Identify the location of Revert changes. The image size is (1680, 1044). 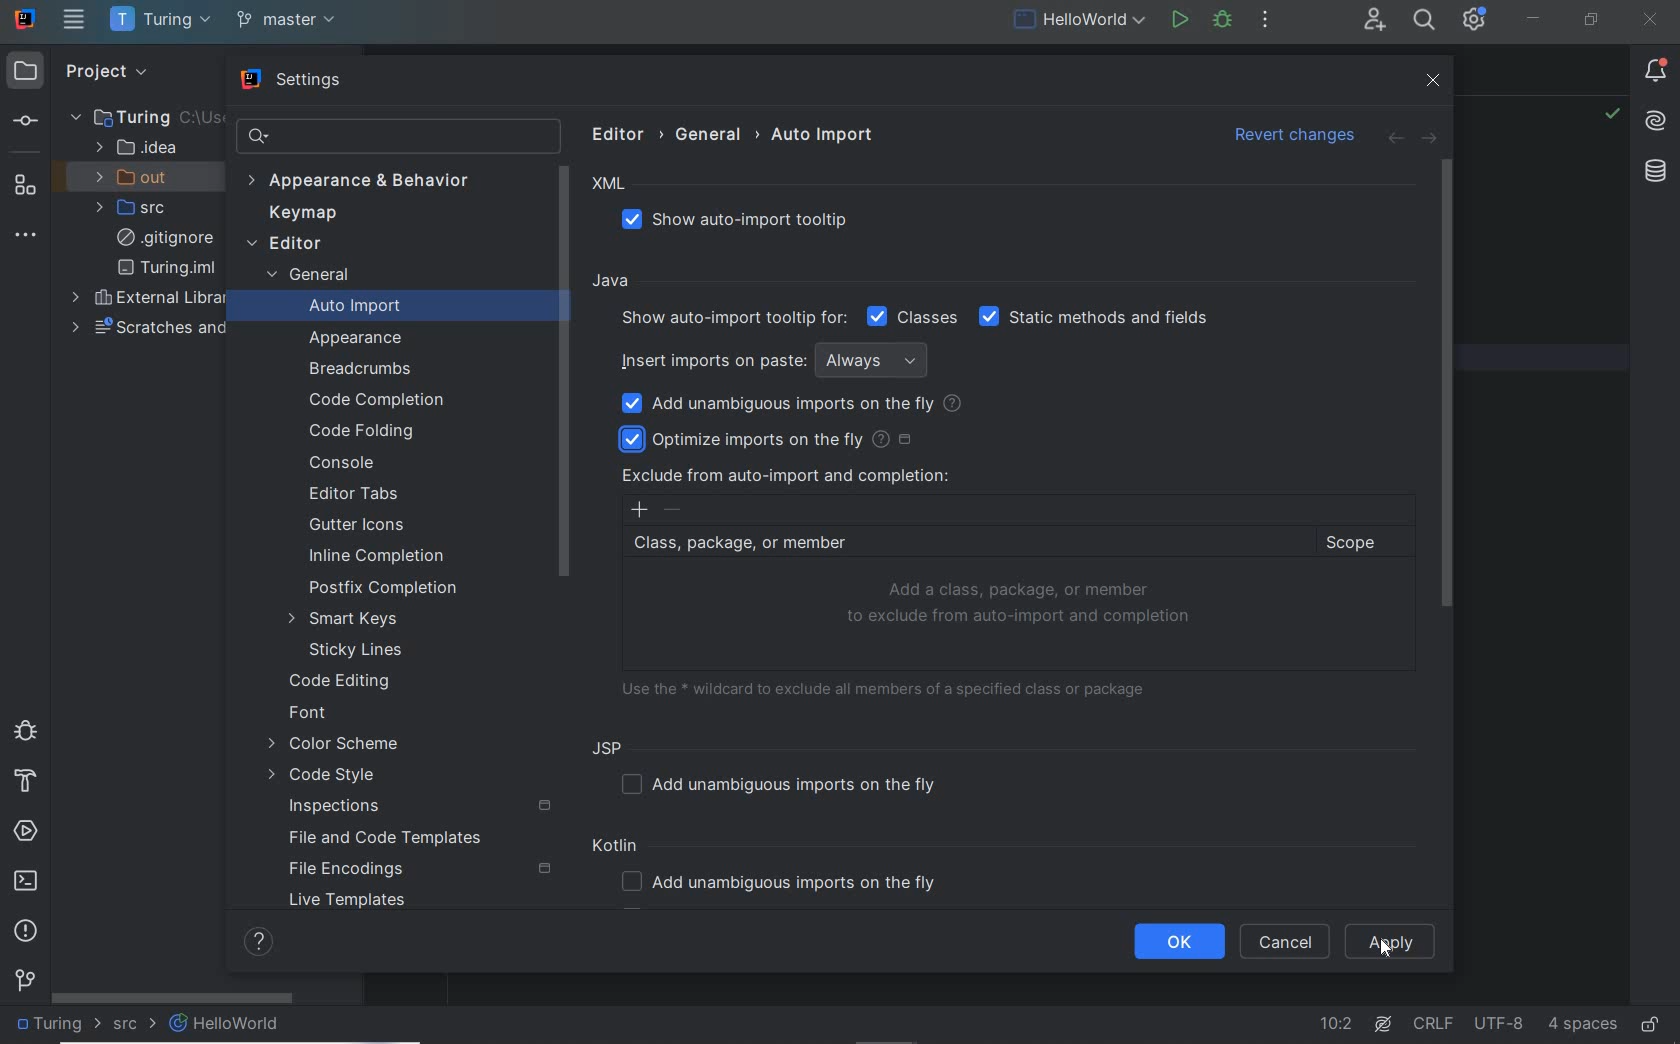
(1288, 132).